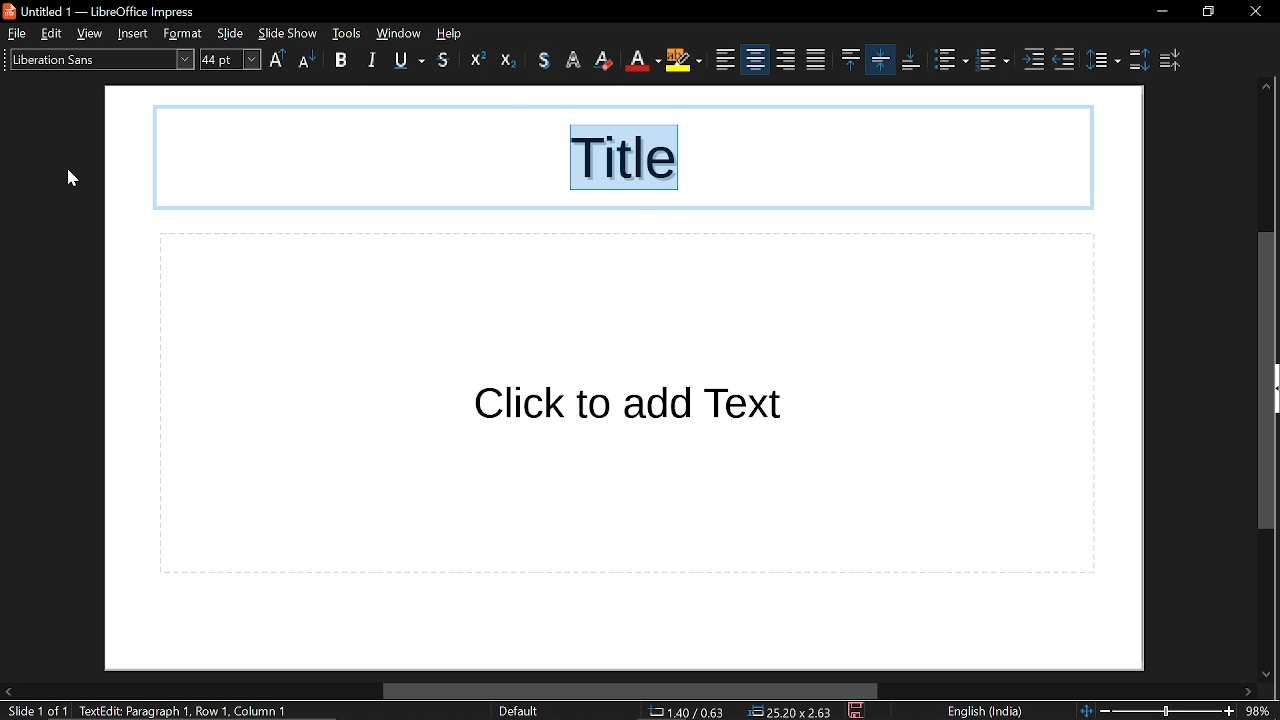 The width and height of the screenshot is (1280, 720). What do you see at coordinates (1036, 60) in the screenshot?
I see `increase indent` at bounding box center [1036, 60].